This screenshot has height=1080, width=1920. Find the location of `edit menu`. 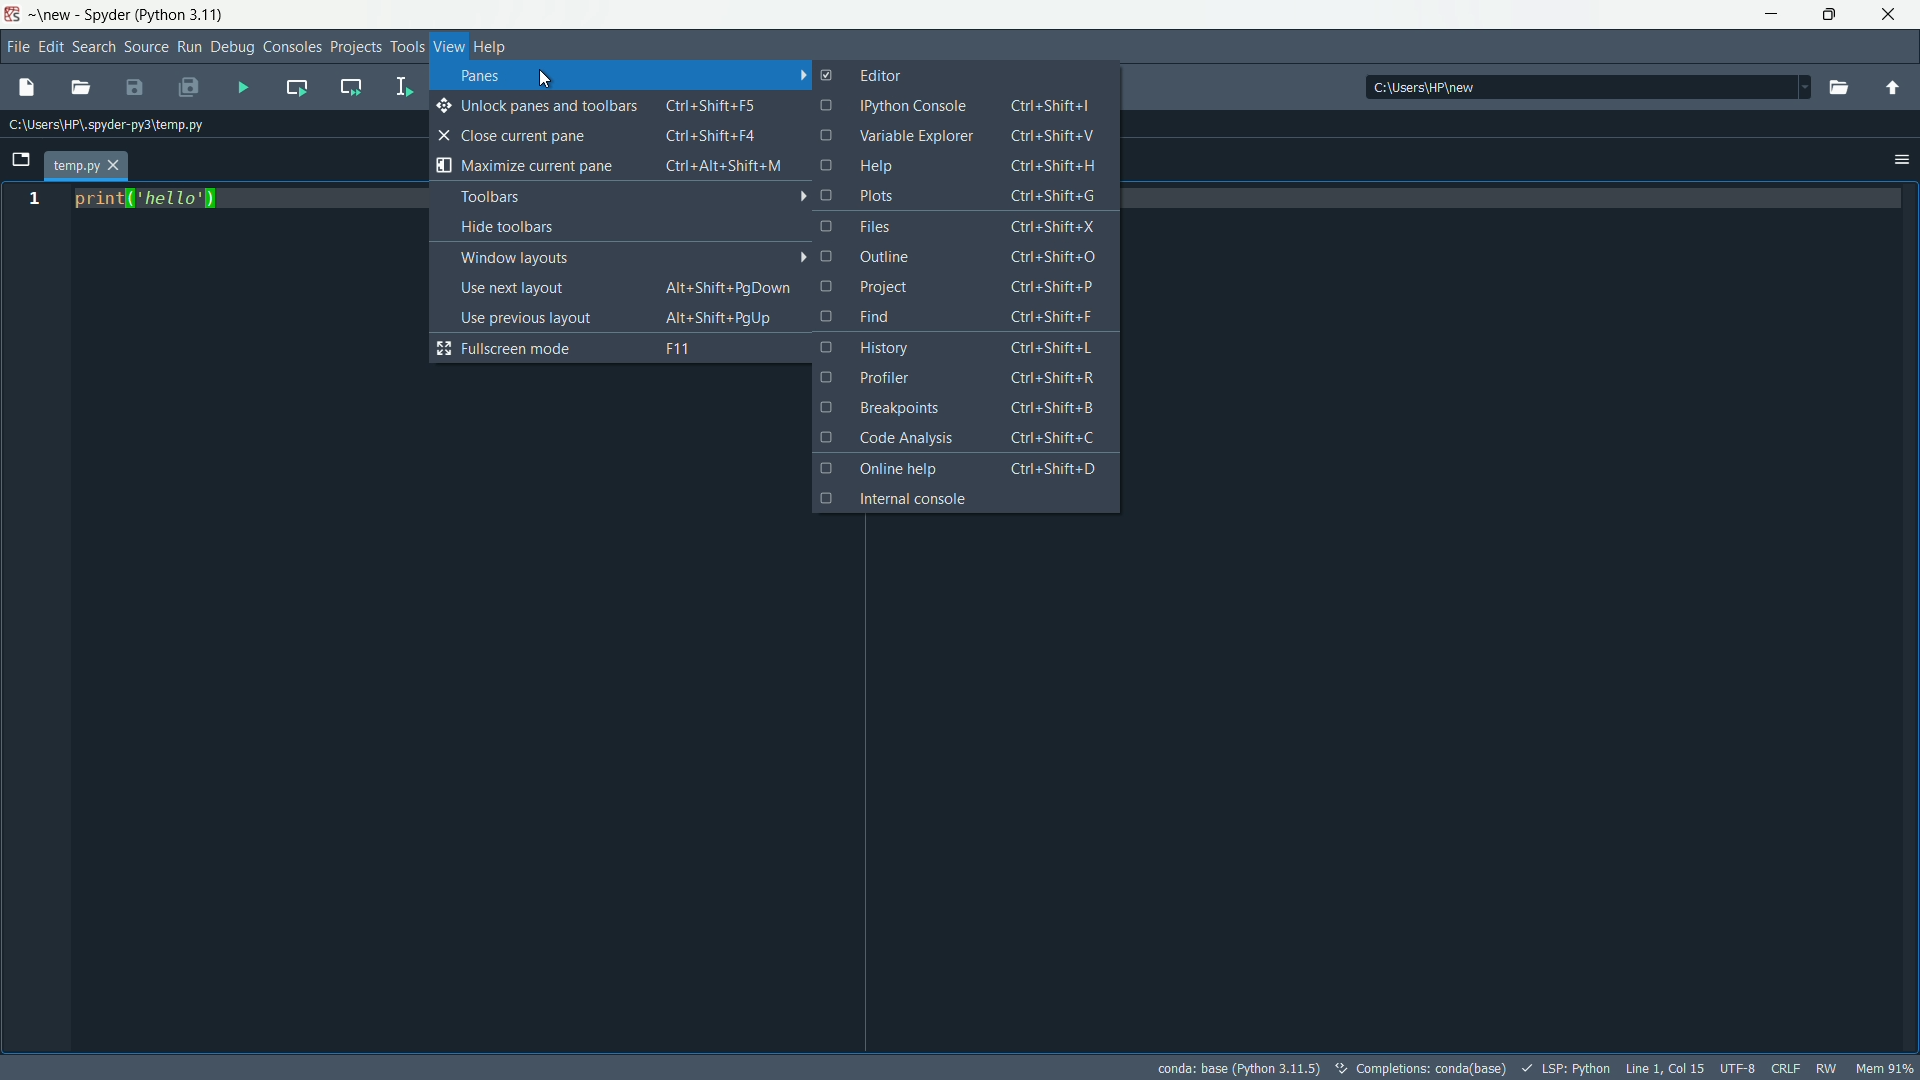

edit menu is located at coordinates (50, 48).